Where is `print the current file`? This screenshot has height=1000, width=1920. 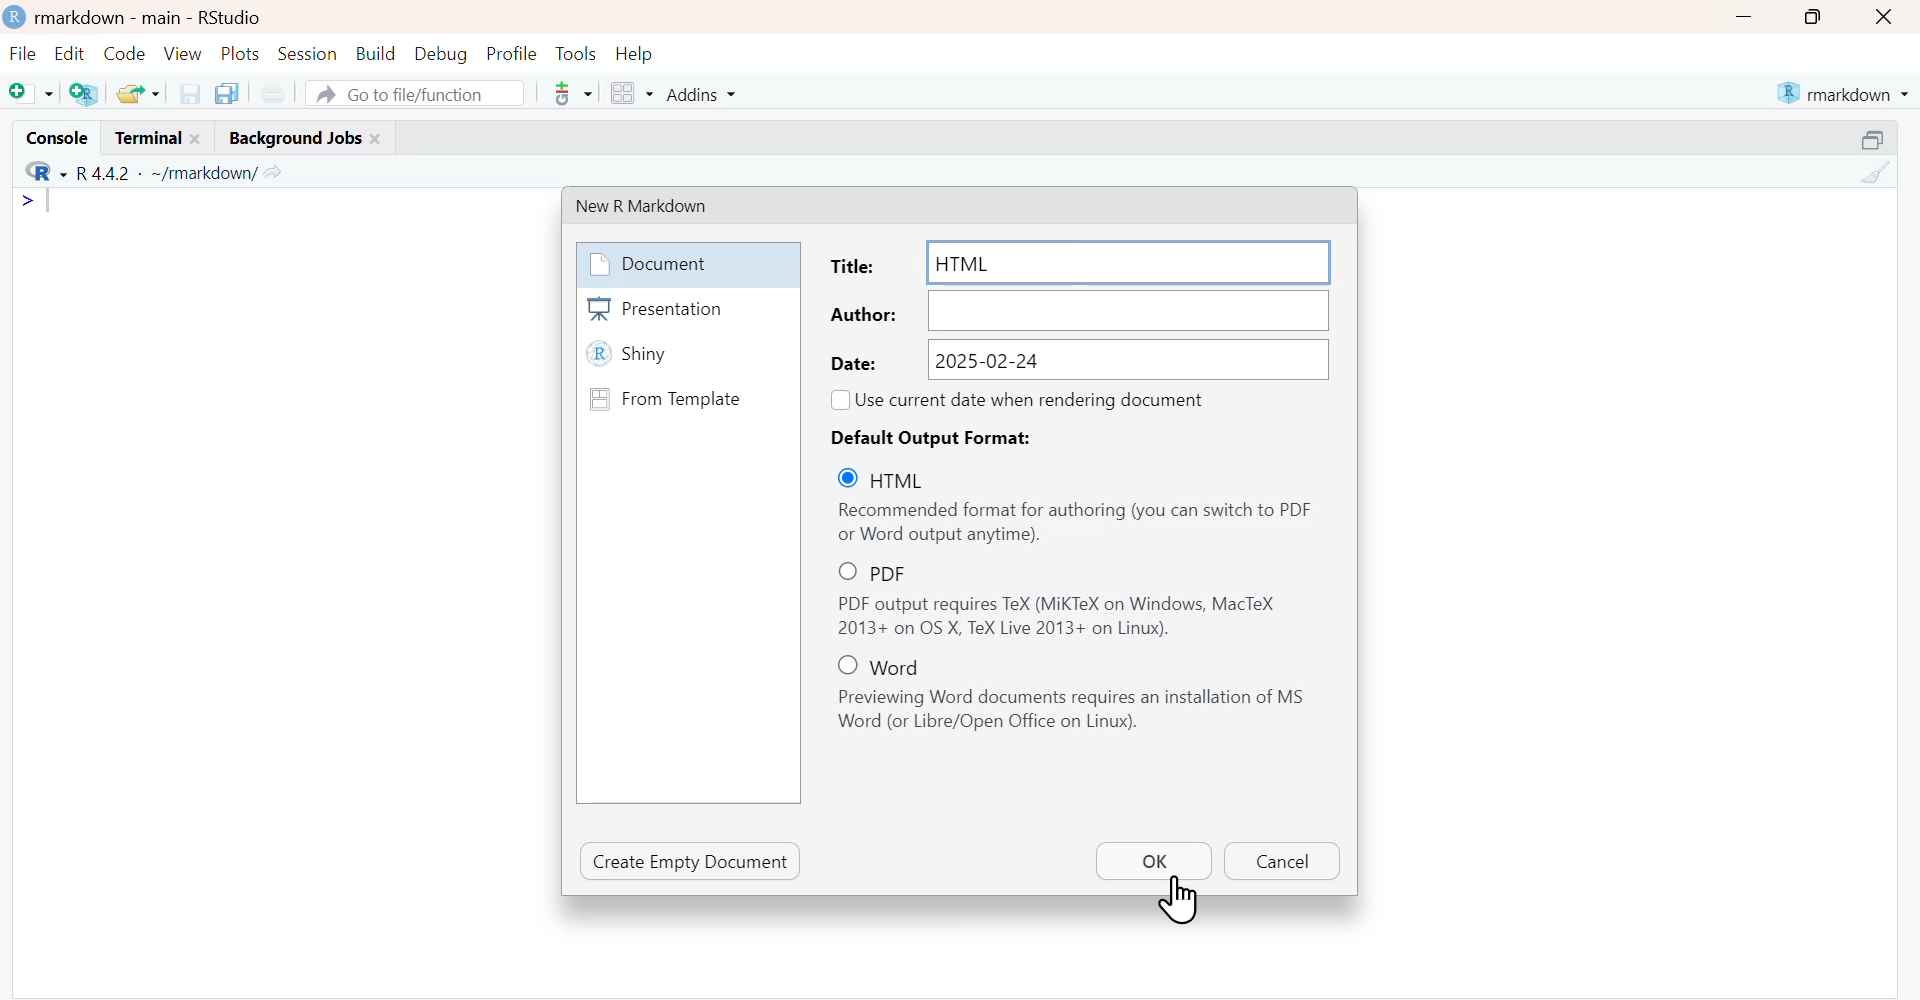
print the current file is located at coordinates (273, 94).